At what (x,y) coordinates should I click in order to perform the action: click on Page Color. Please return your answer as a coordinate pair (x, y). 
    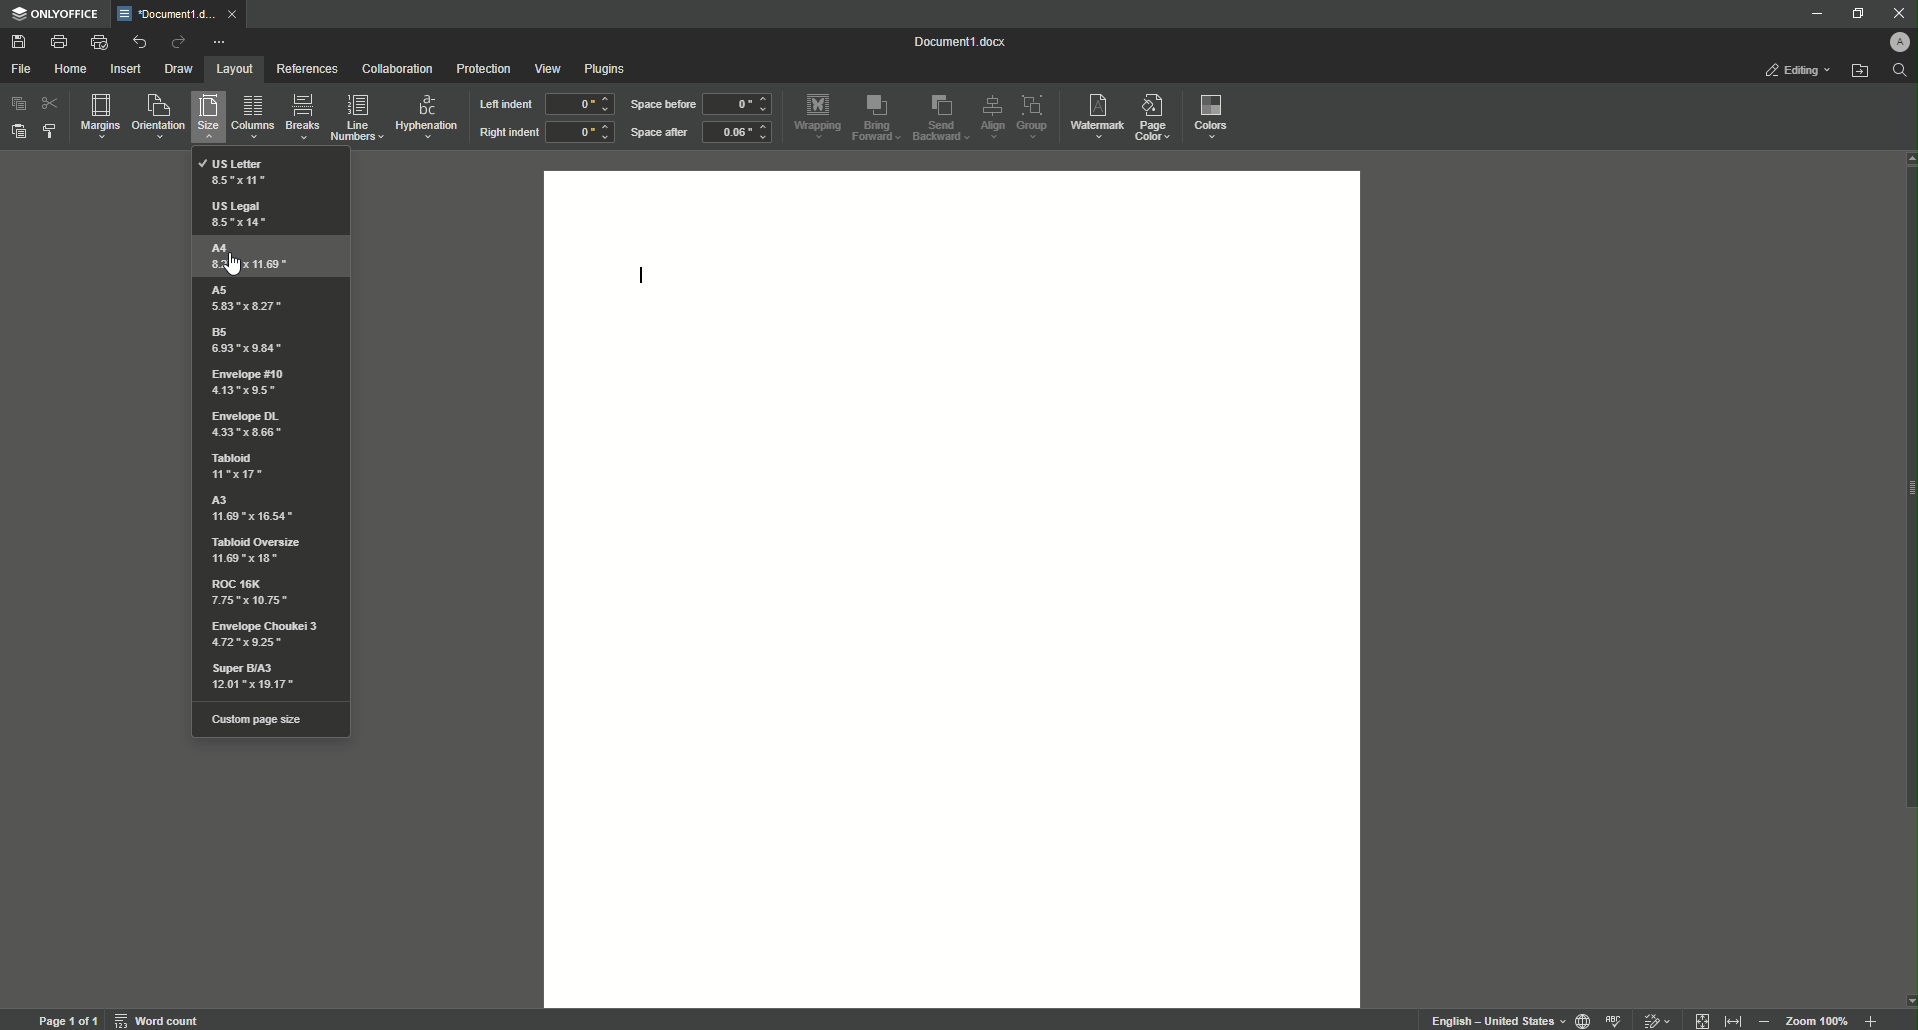
    Looking at the image, I should click on (1159, 113).